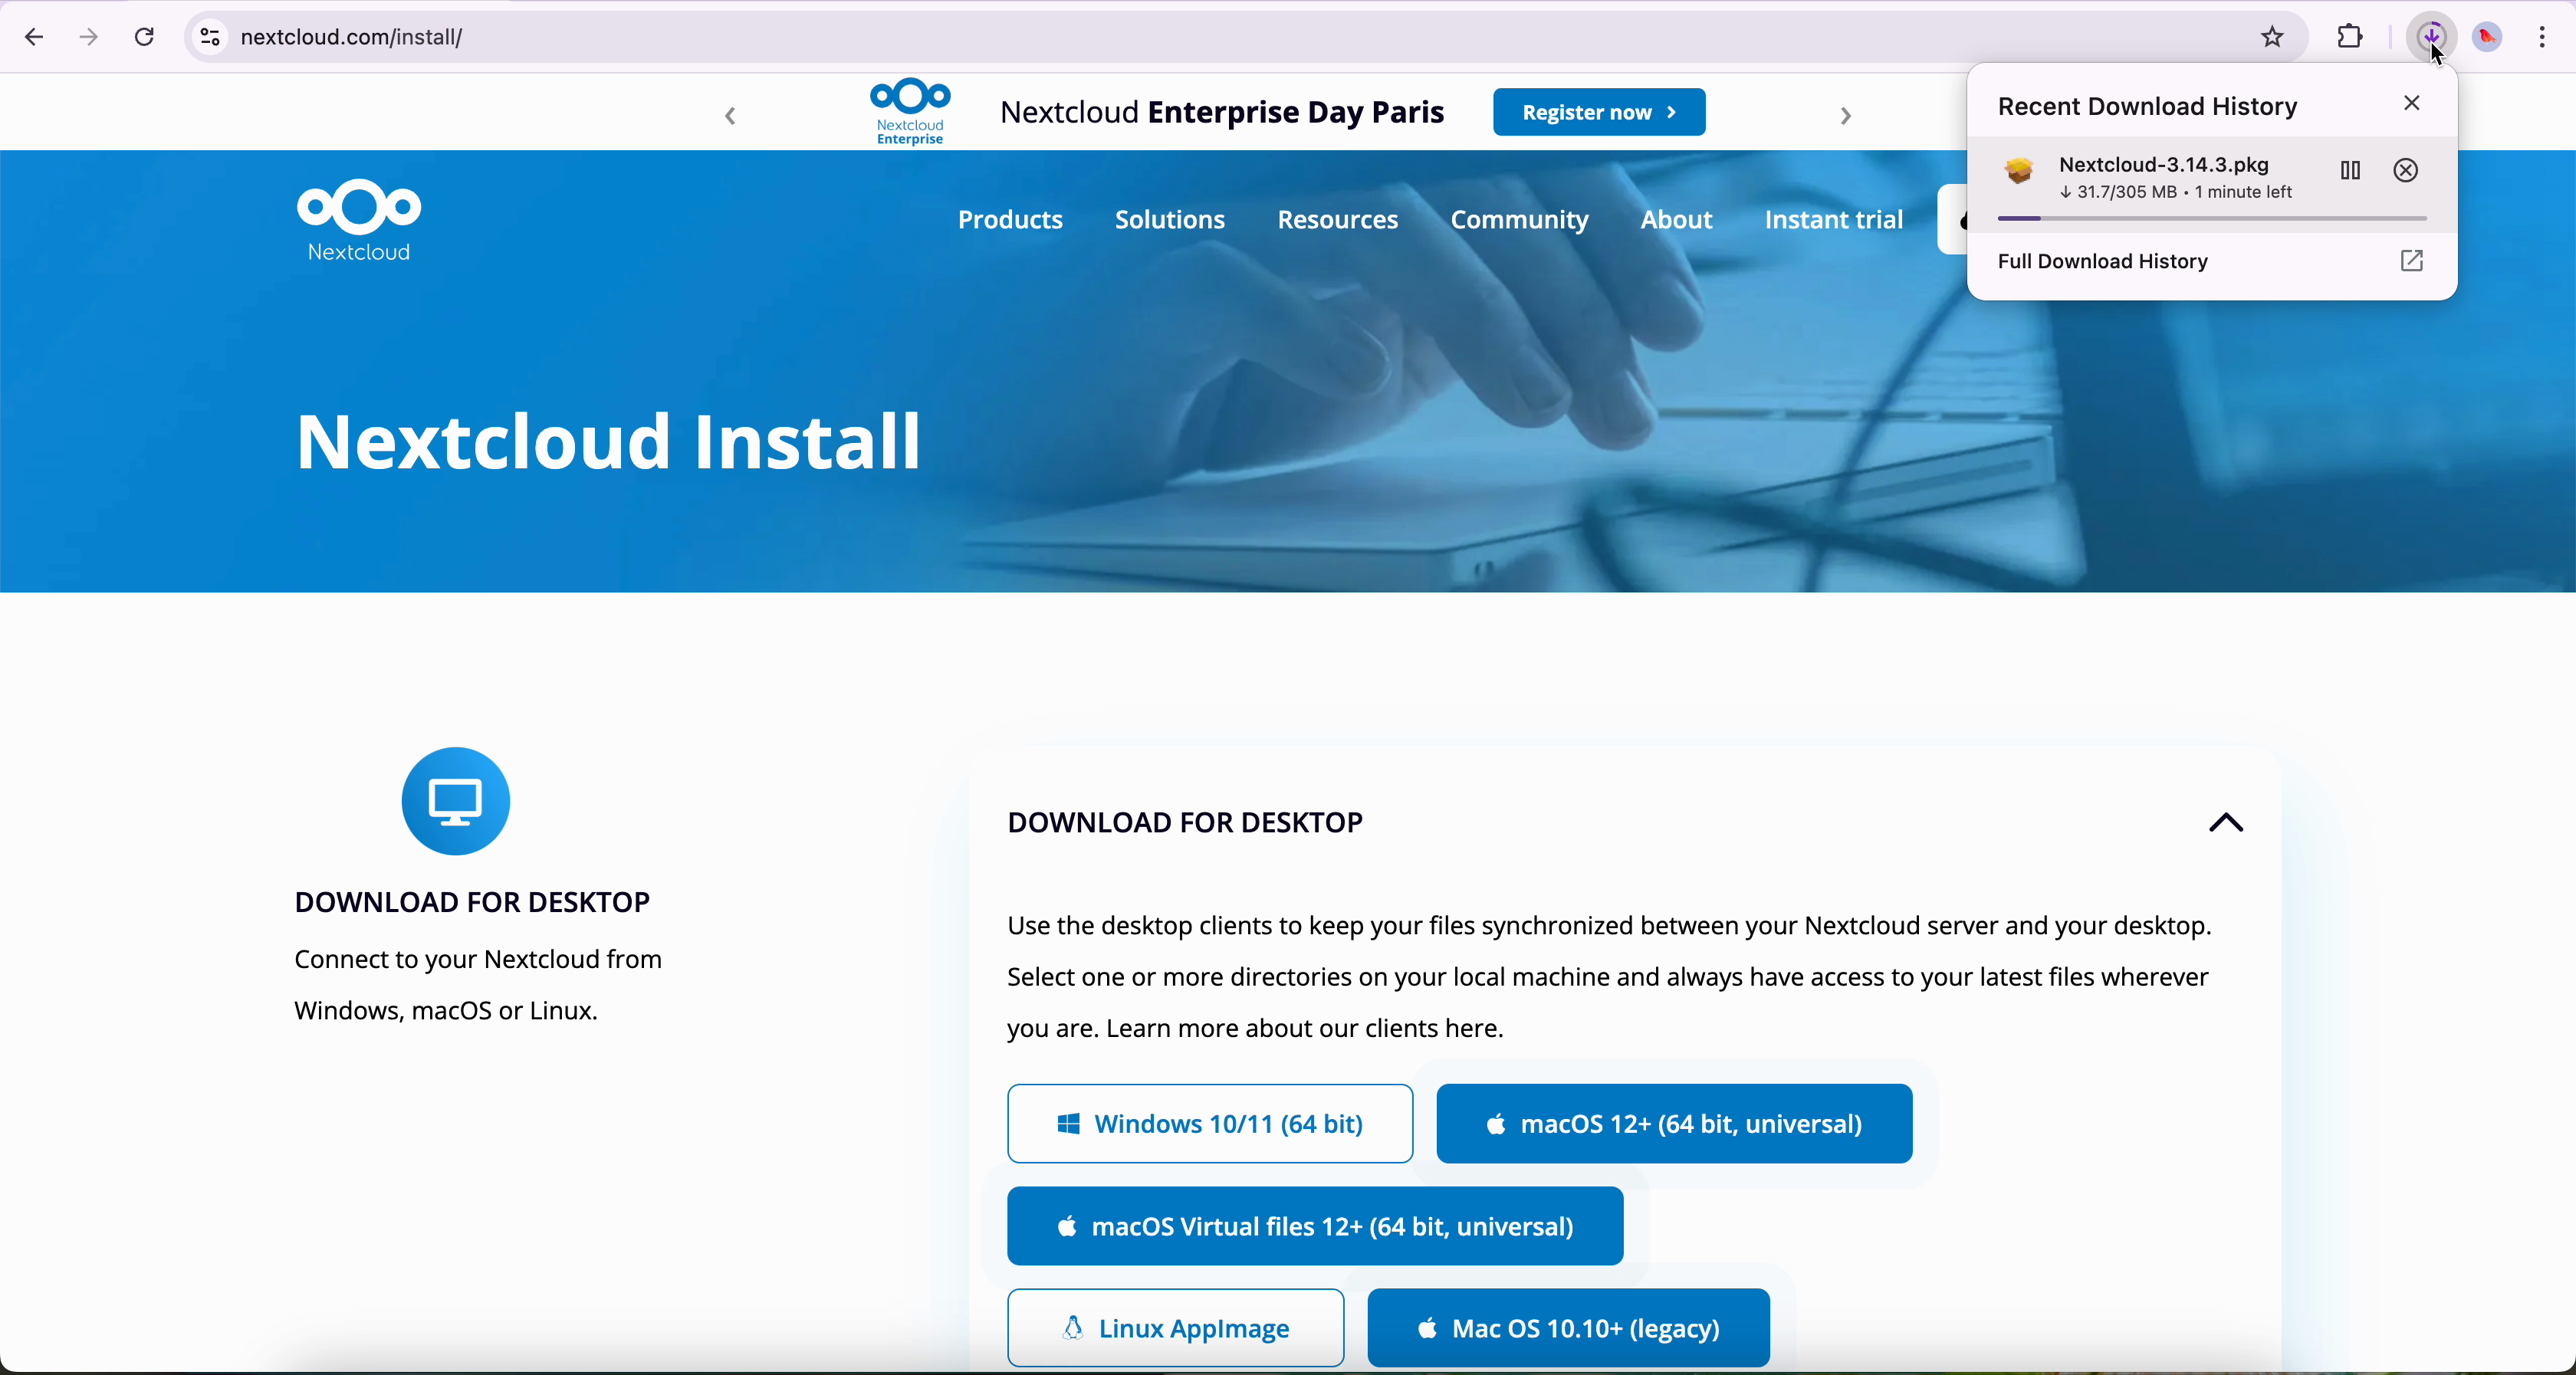 This screenshot has width=2576, height=1375. Describe the element at coordinates (725, 119) in the screenshot. I see `backward` at that location.